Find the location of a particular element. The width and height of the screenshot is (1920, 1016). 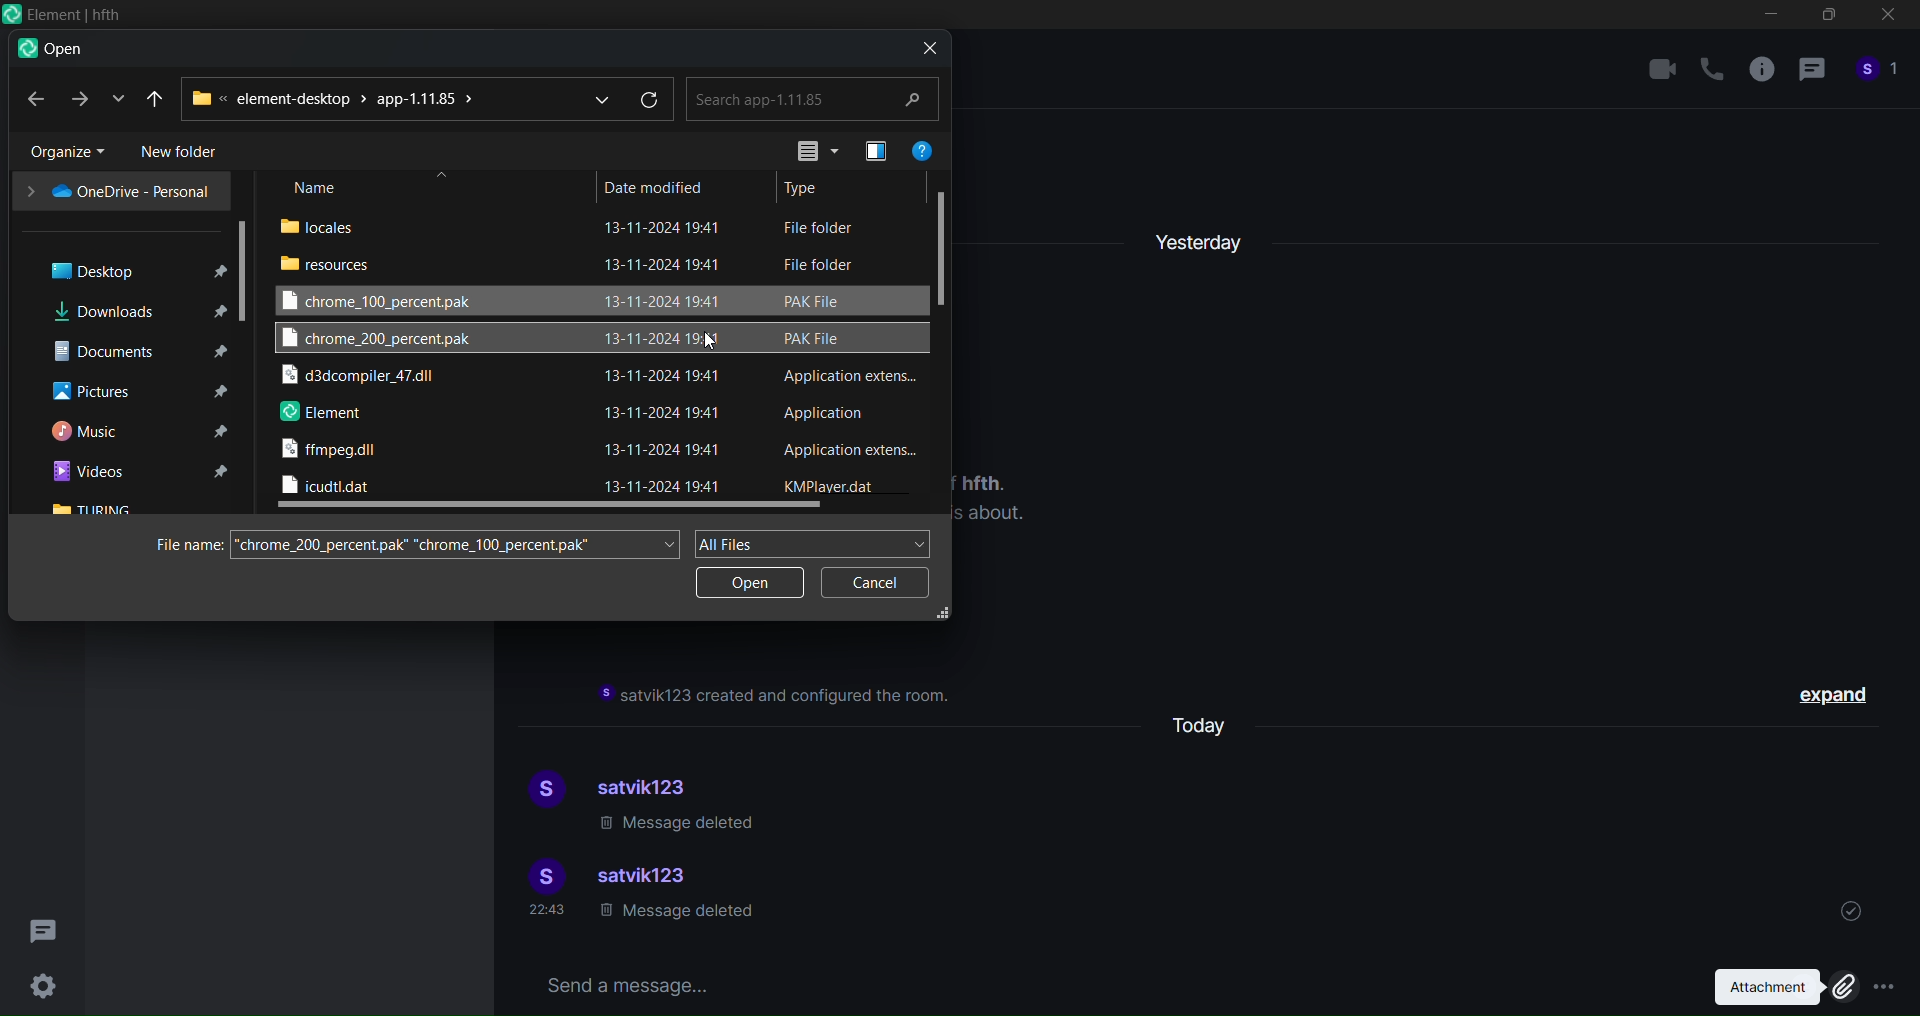

view is located at coordinates (808, 150).